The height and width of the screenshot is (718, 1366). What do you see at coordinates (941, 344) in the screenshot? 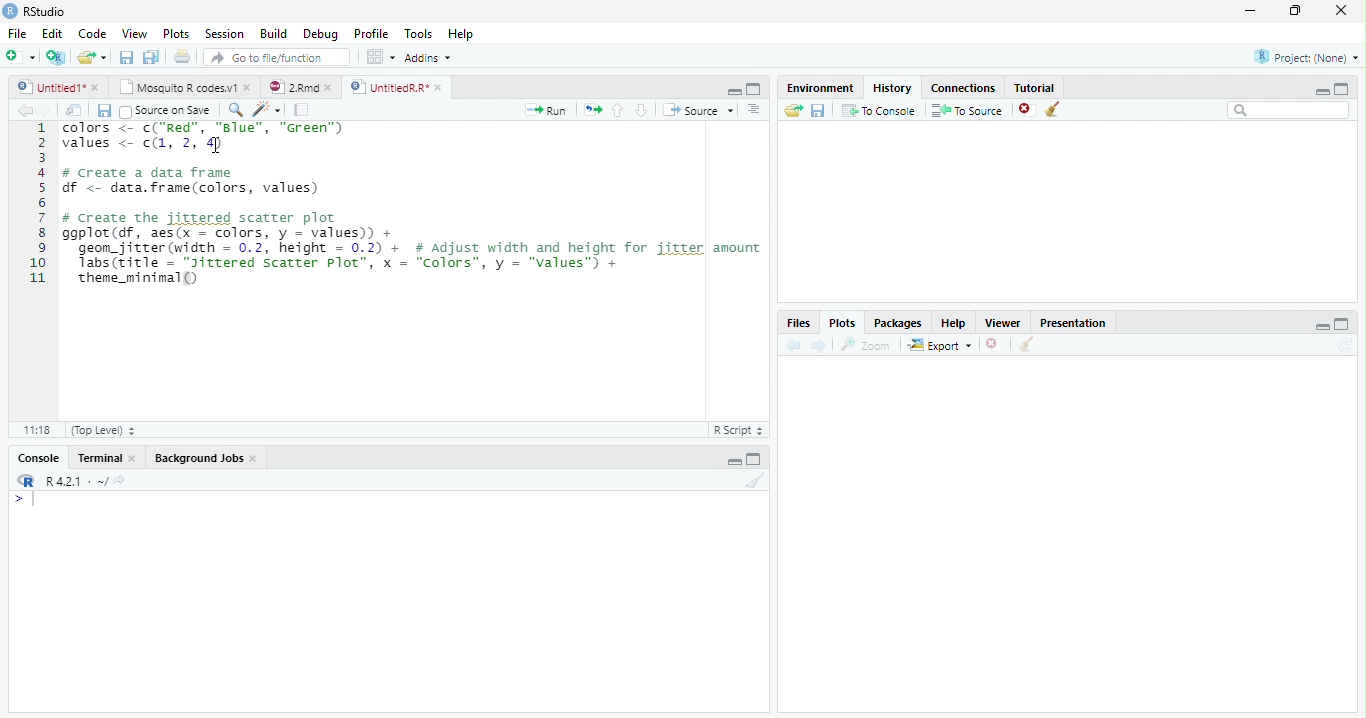
I see `Export` at bounding box center [941, 344].